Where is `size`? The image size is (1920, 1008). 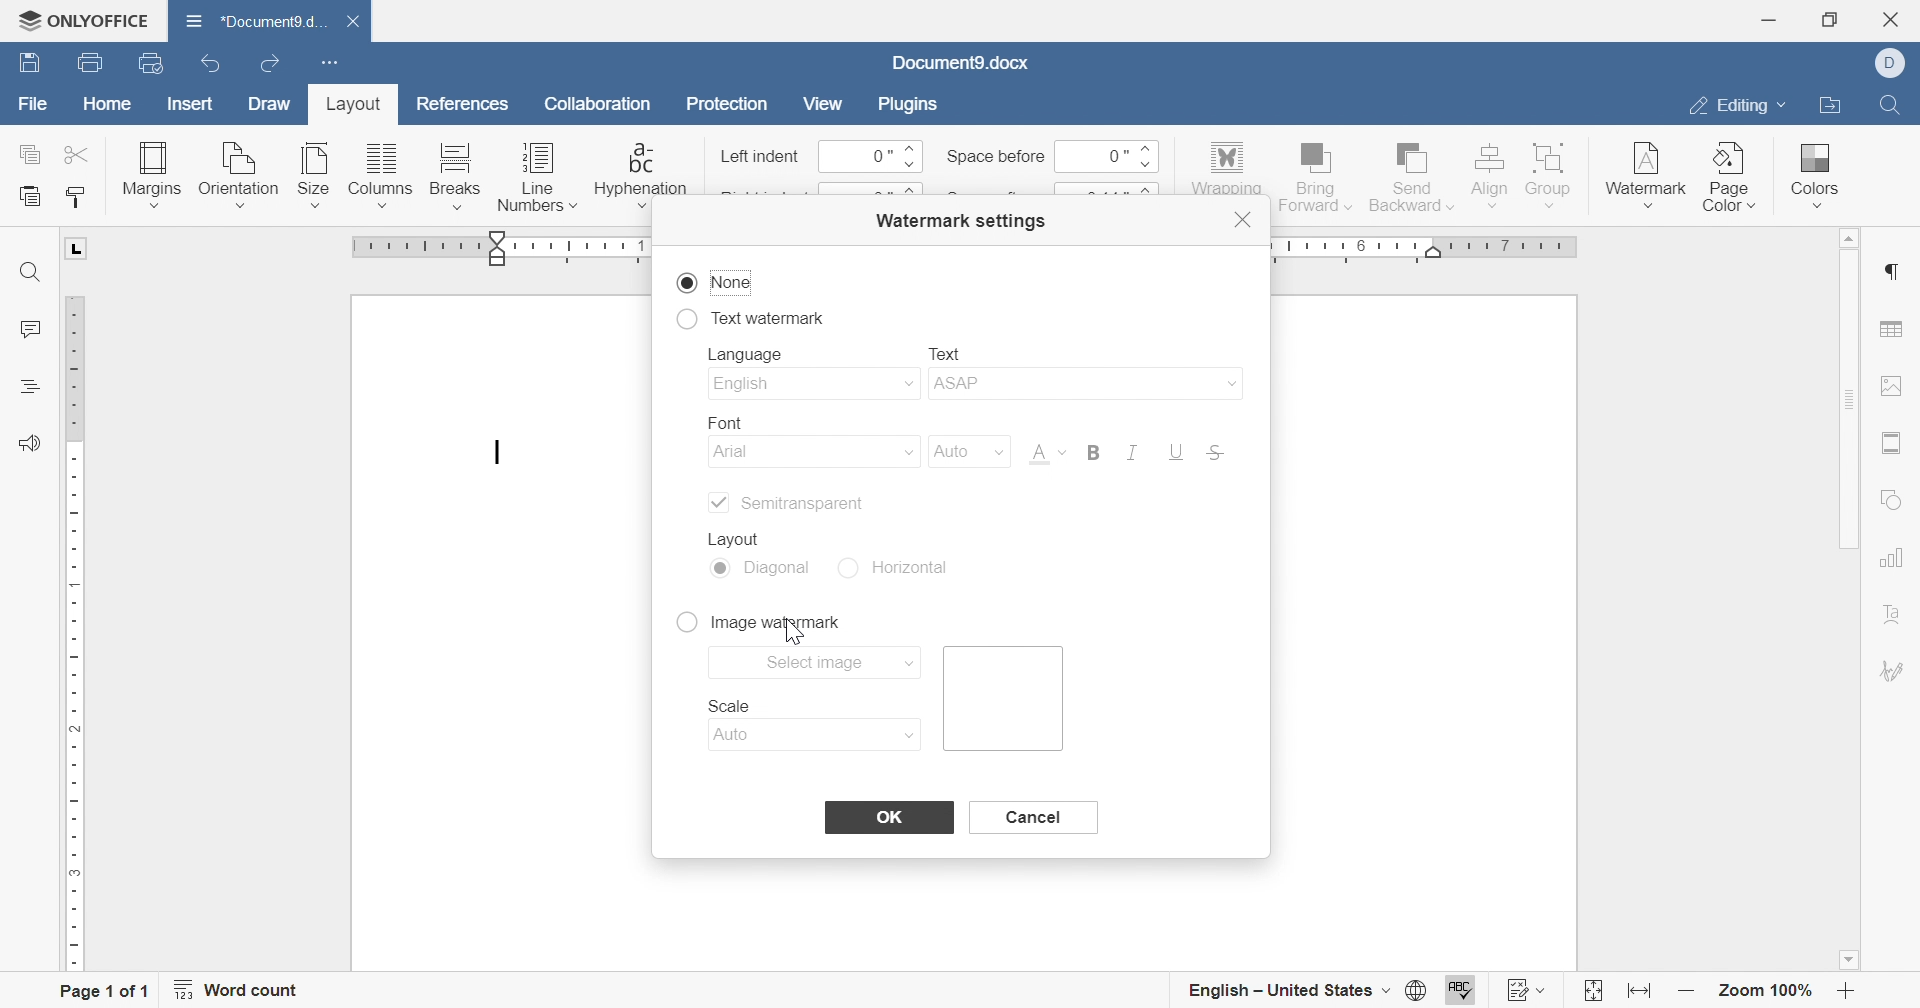
size is located at coordinates (313, 175).